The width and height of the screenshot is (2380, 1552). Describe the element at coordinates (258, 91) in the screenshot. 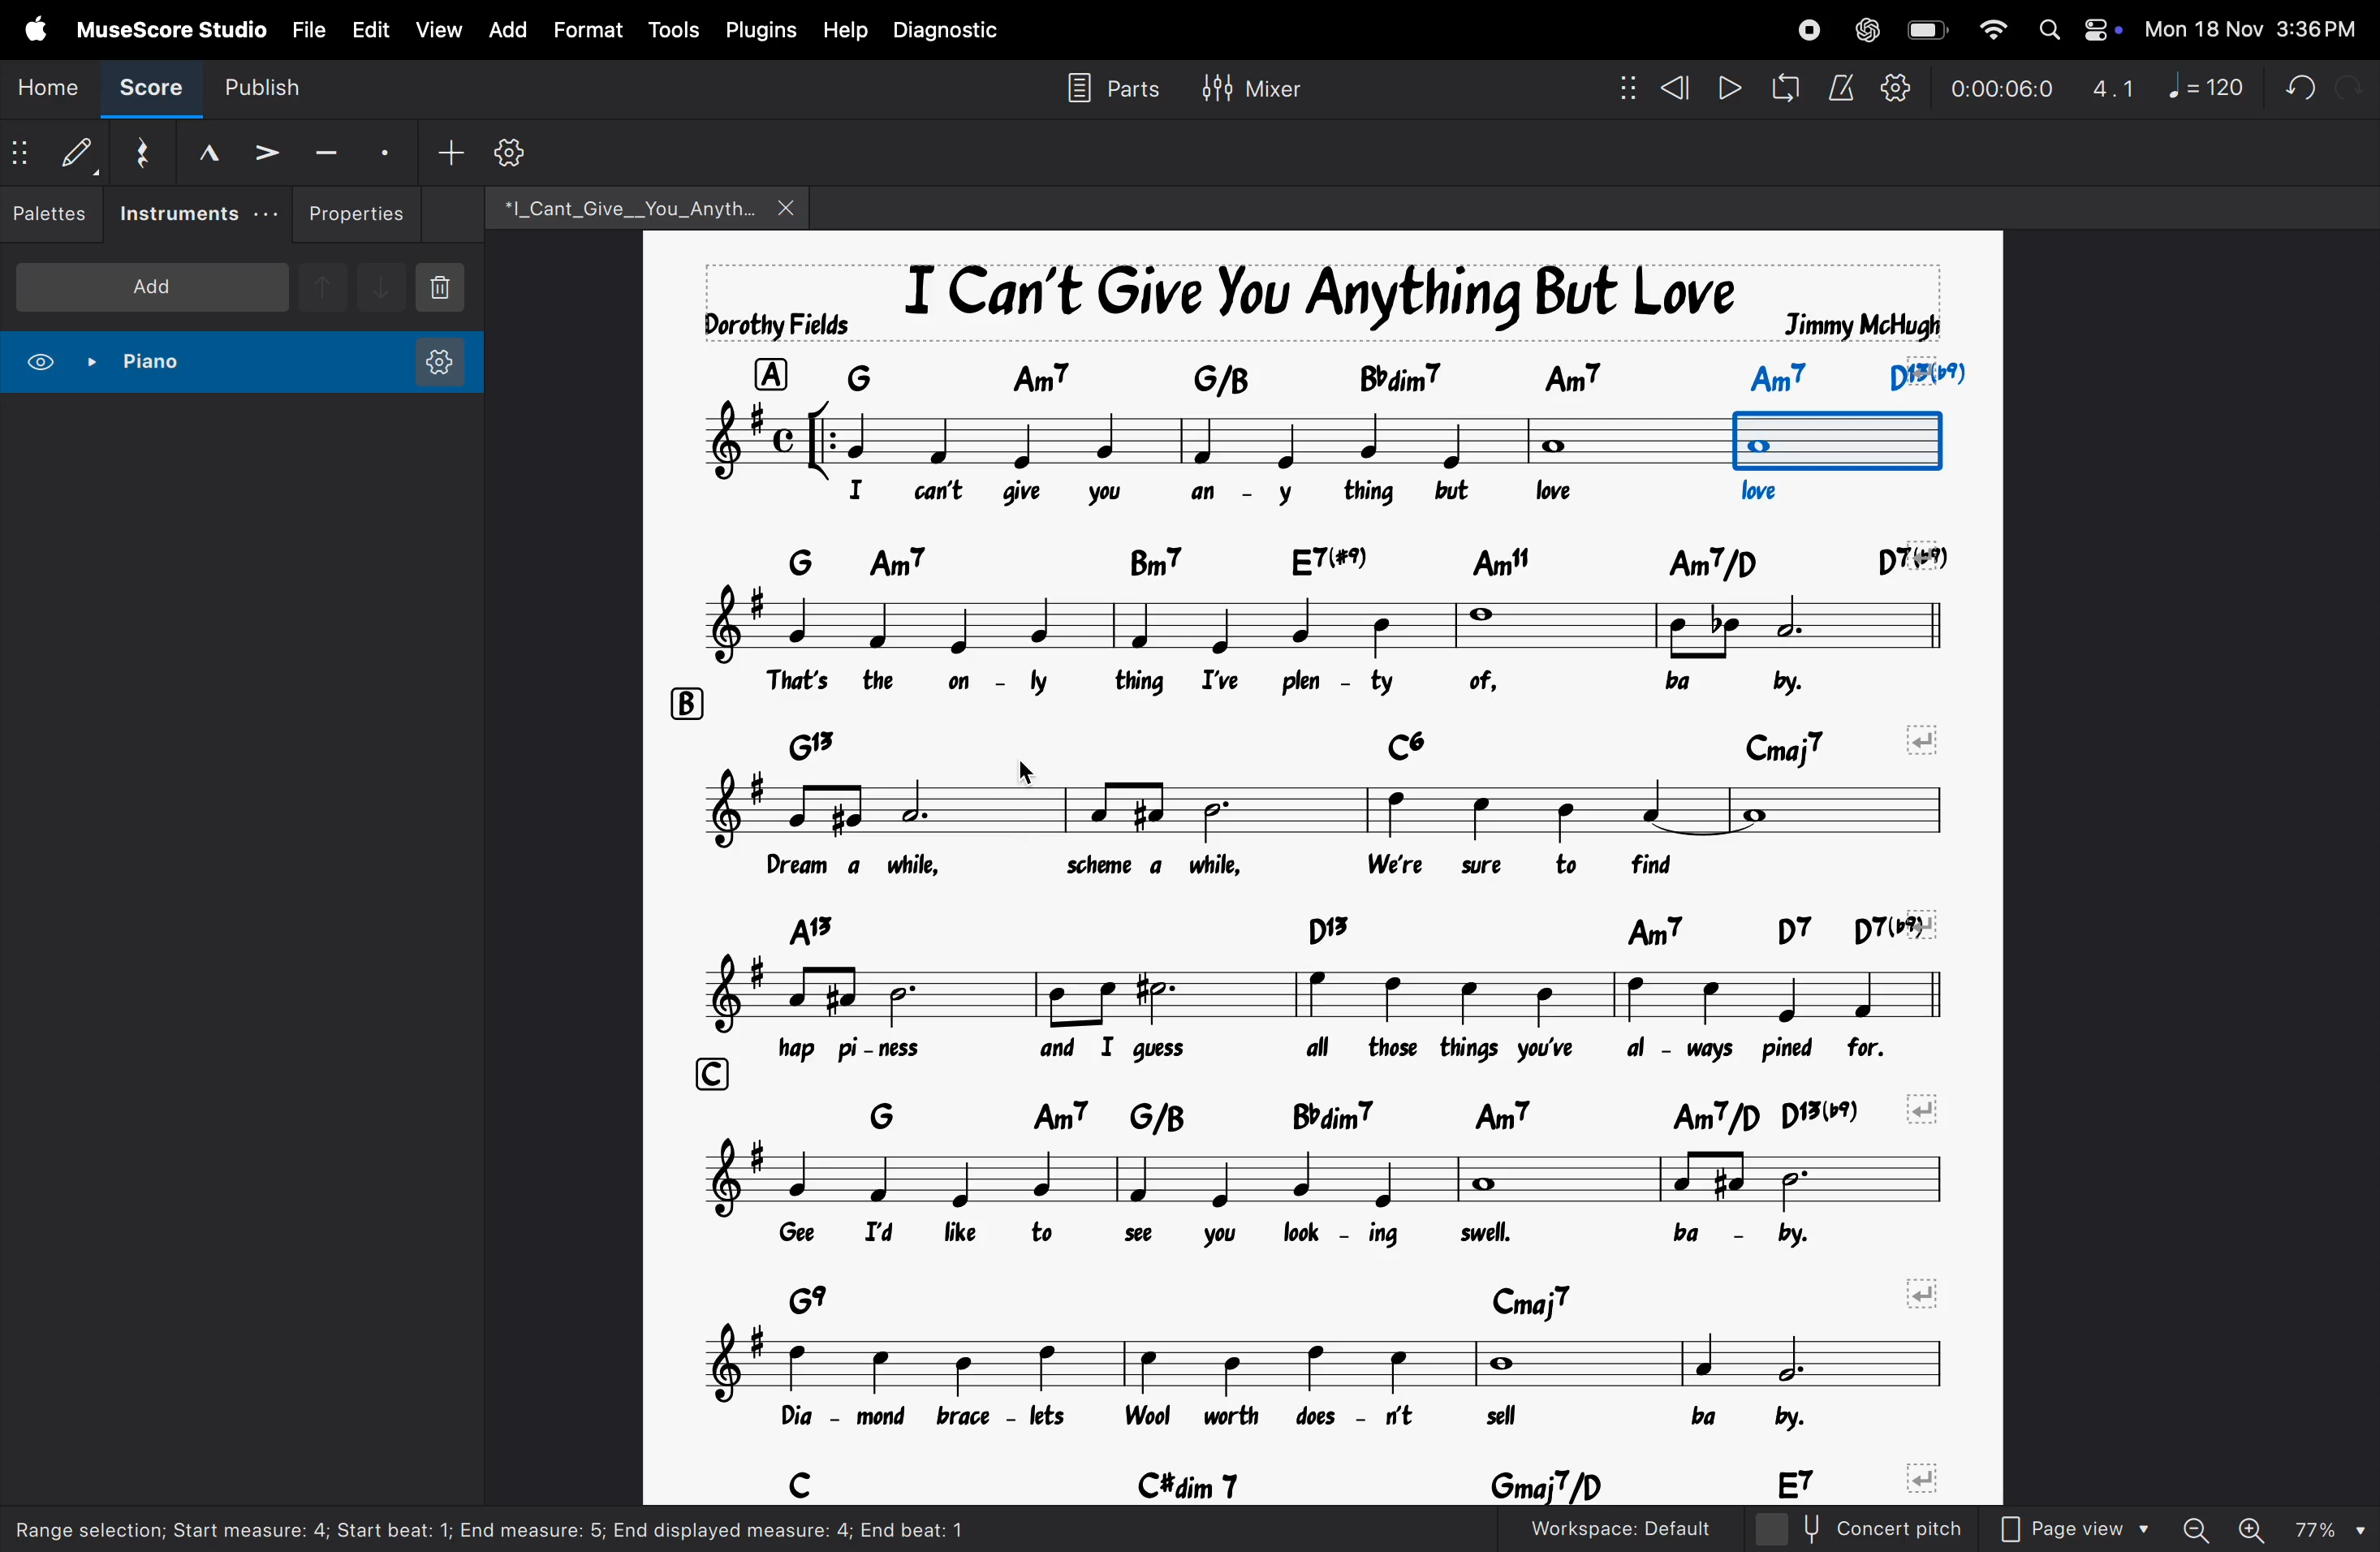

I see `publish` at that location.